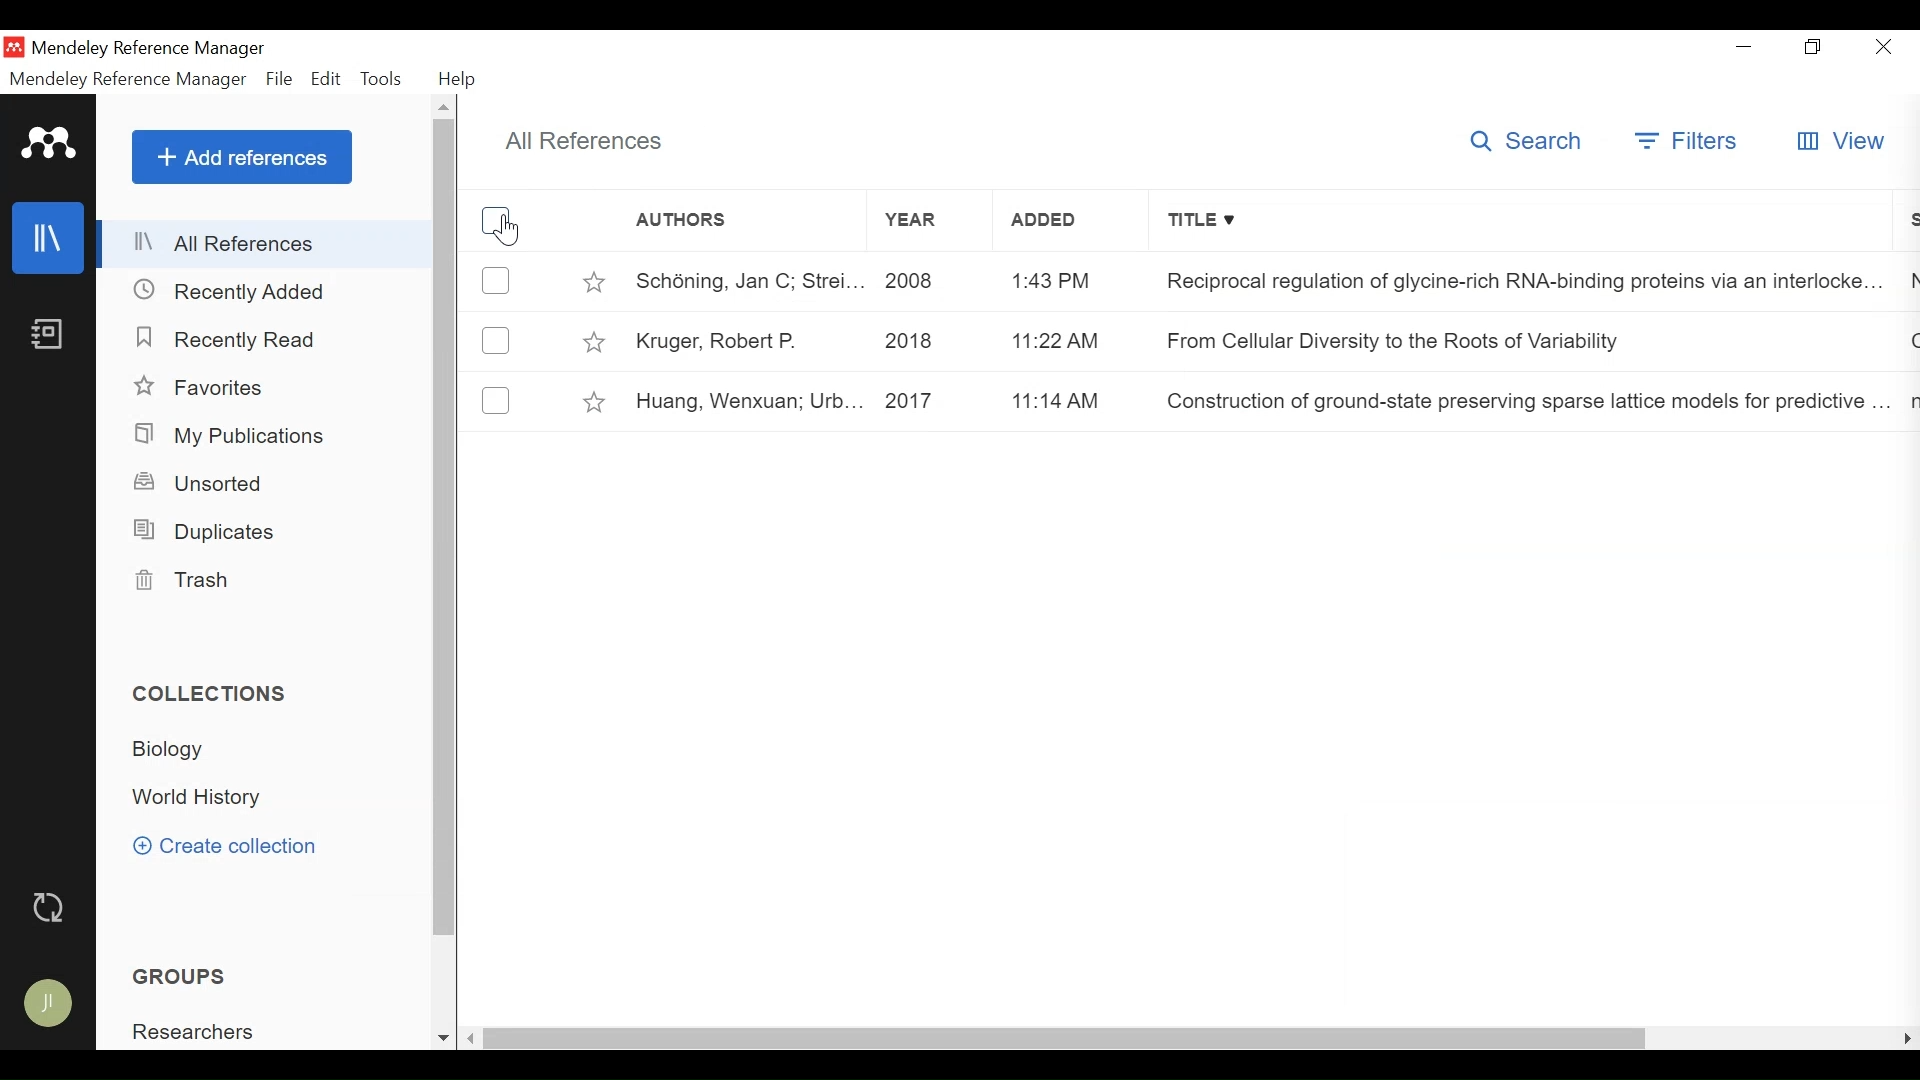 This screenshot has width=1920, height=1080. I want to click on (un)Select all, so click(499, 221).